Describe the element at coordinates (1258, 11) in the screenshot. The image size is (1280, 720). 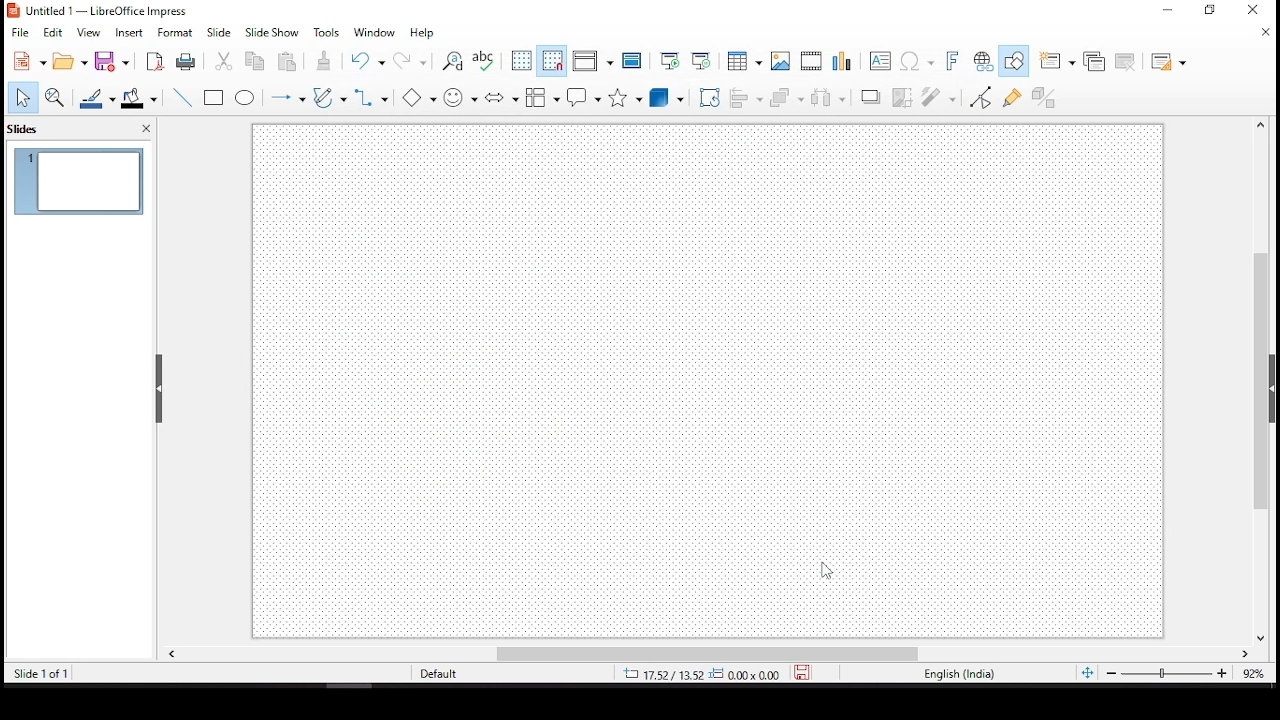
I see `close window` at that location.